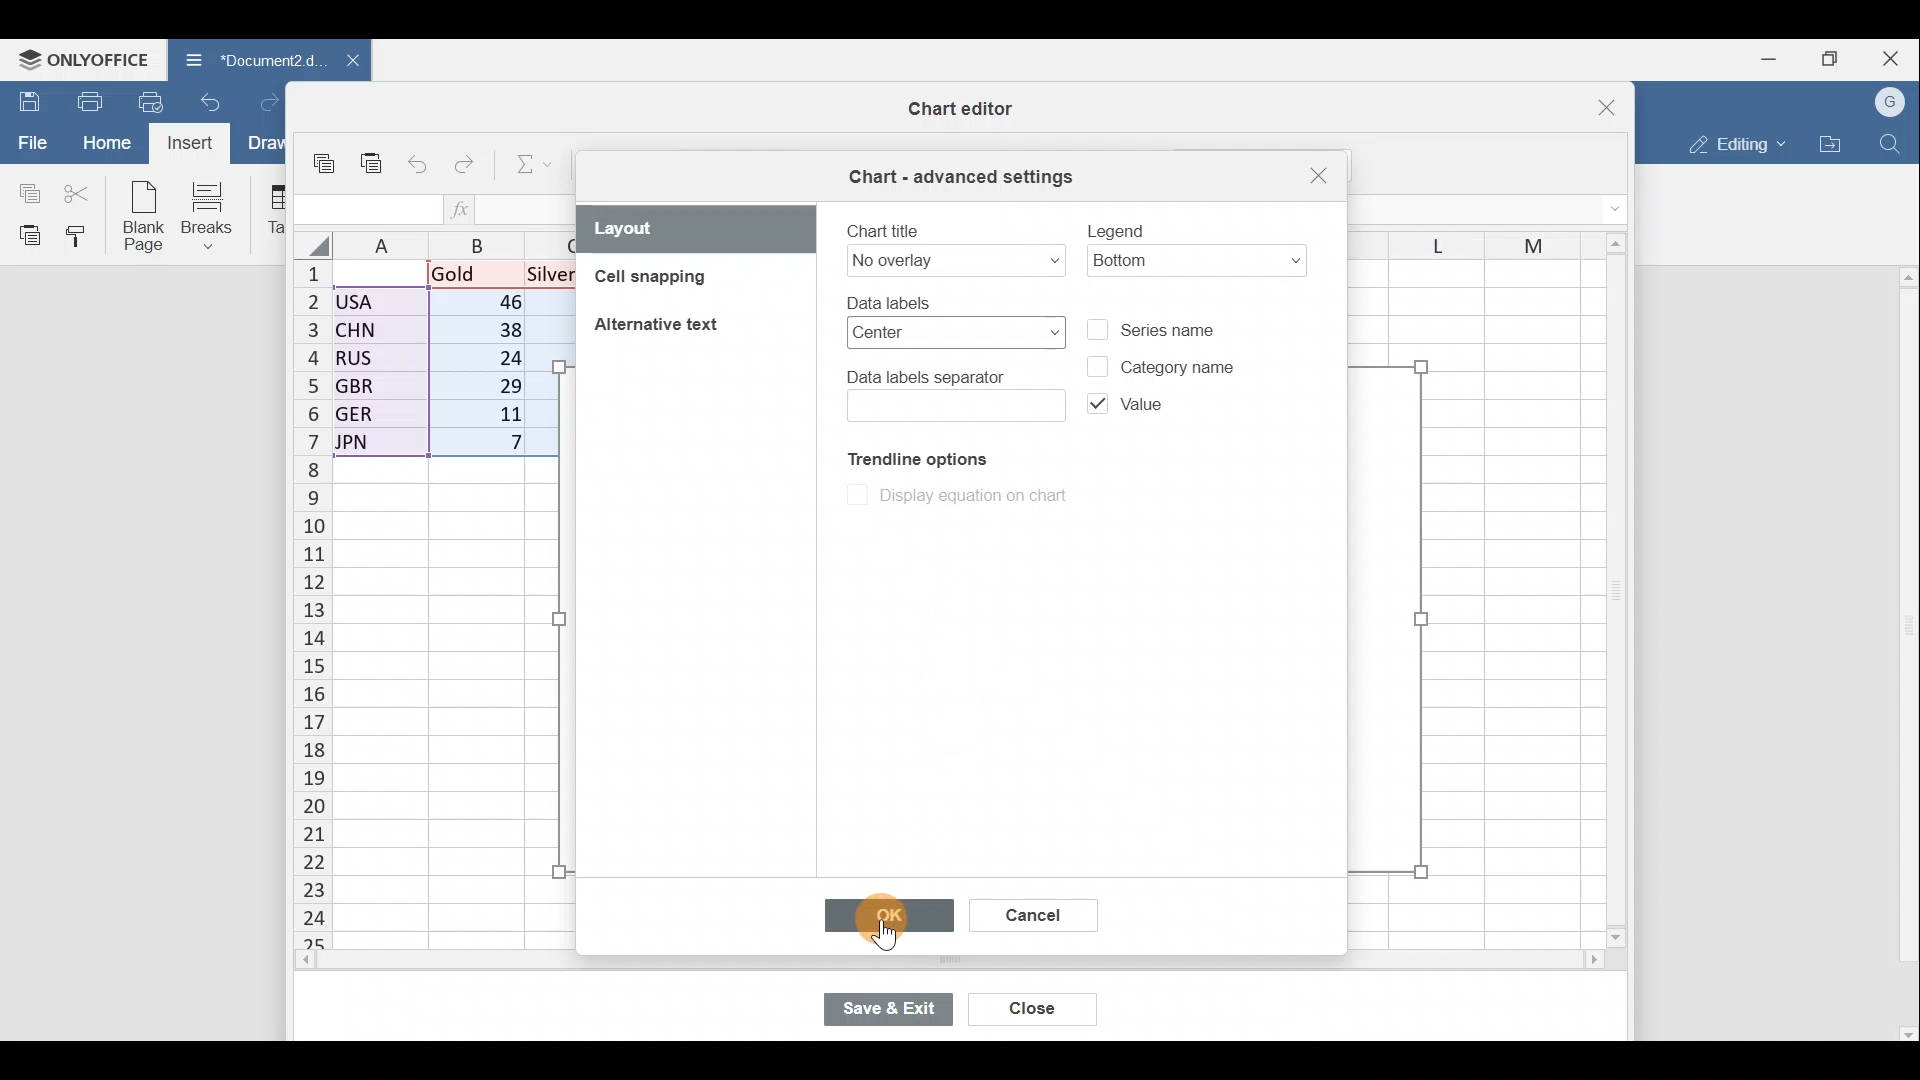  I want to click on Copy, so click(329, 166).